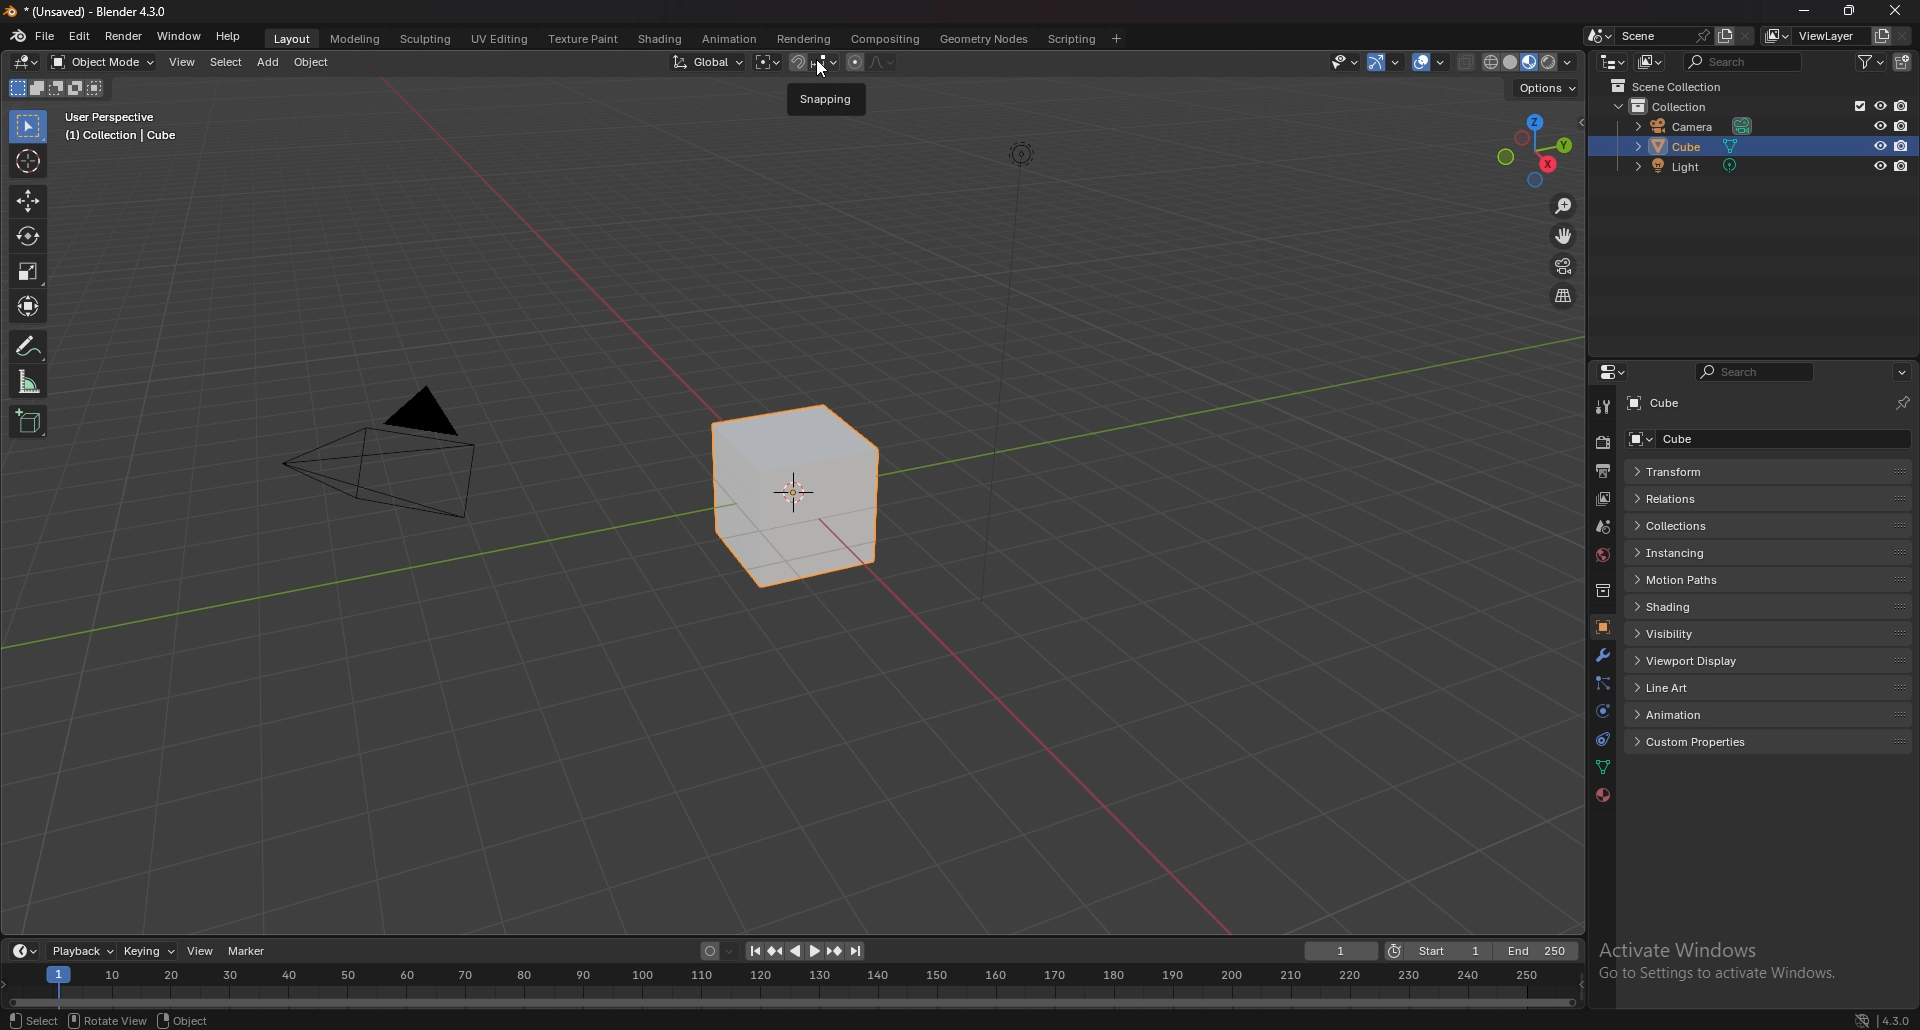 This screenshot has width=1920, height=1030. What do you see at coordinates (1903, 400) in the screenshot?
I see `toggle pin id` at bounding box center [1903, 400].